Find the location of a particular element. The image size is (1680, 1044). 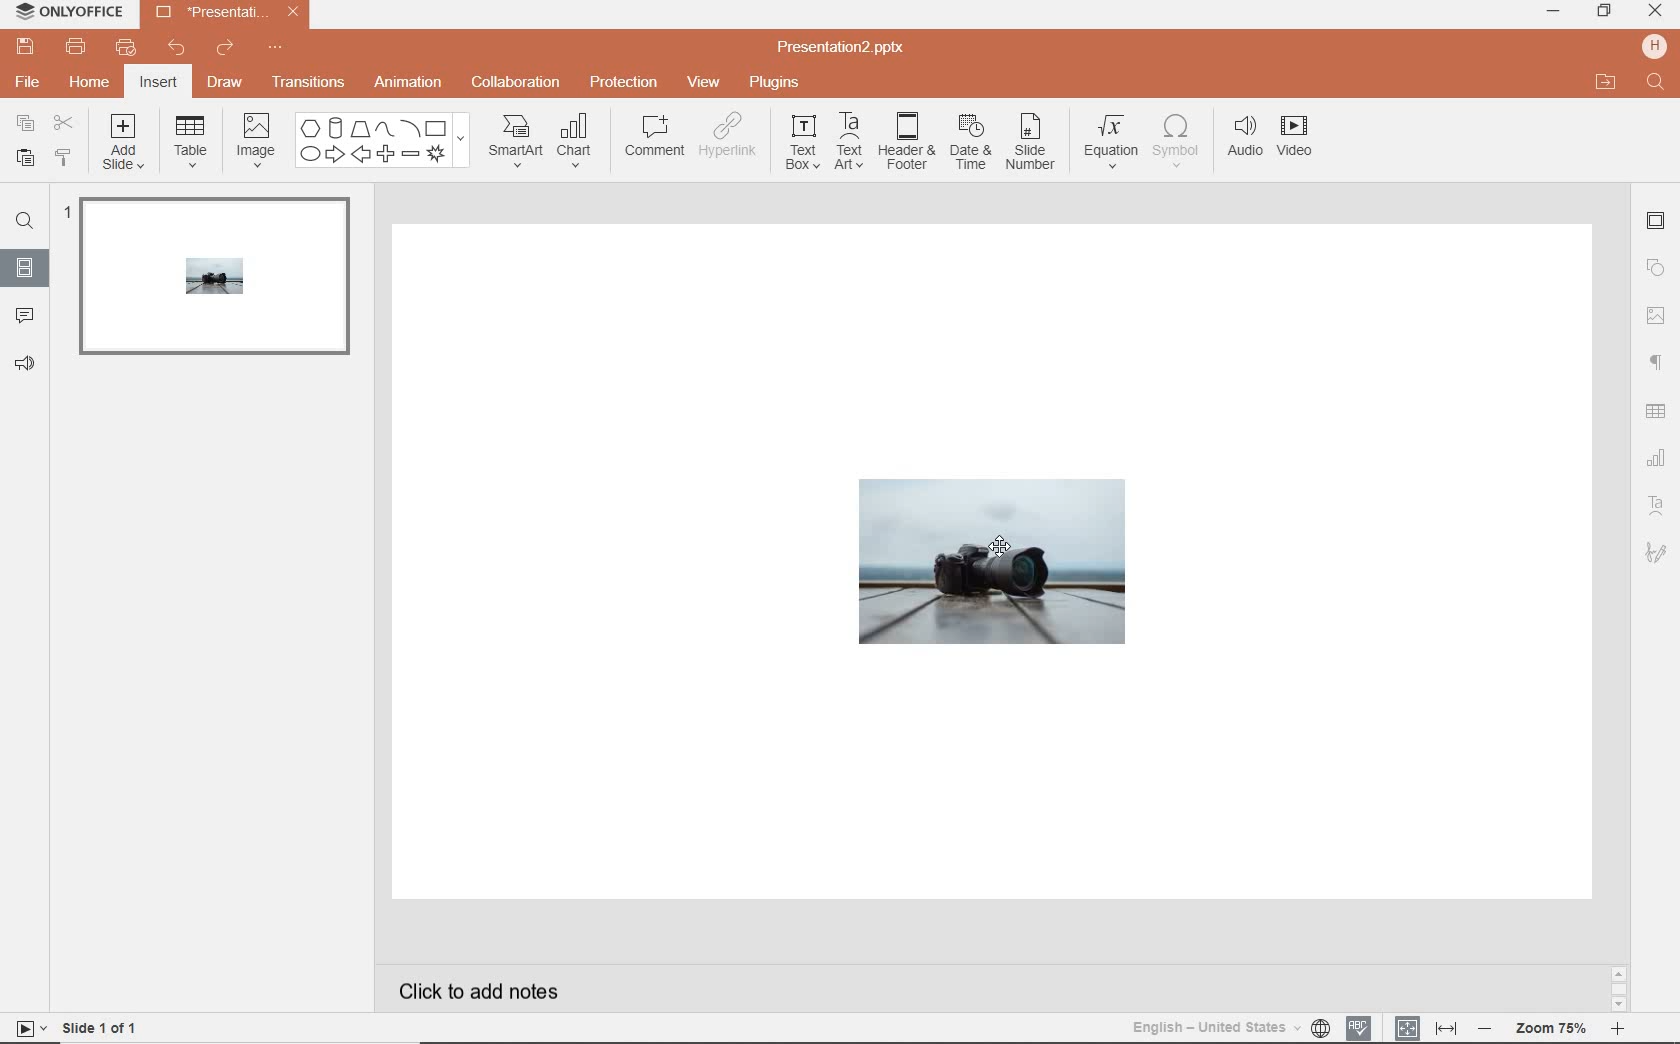

quick print is located at coordinates (127, 46).